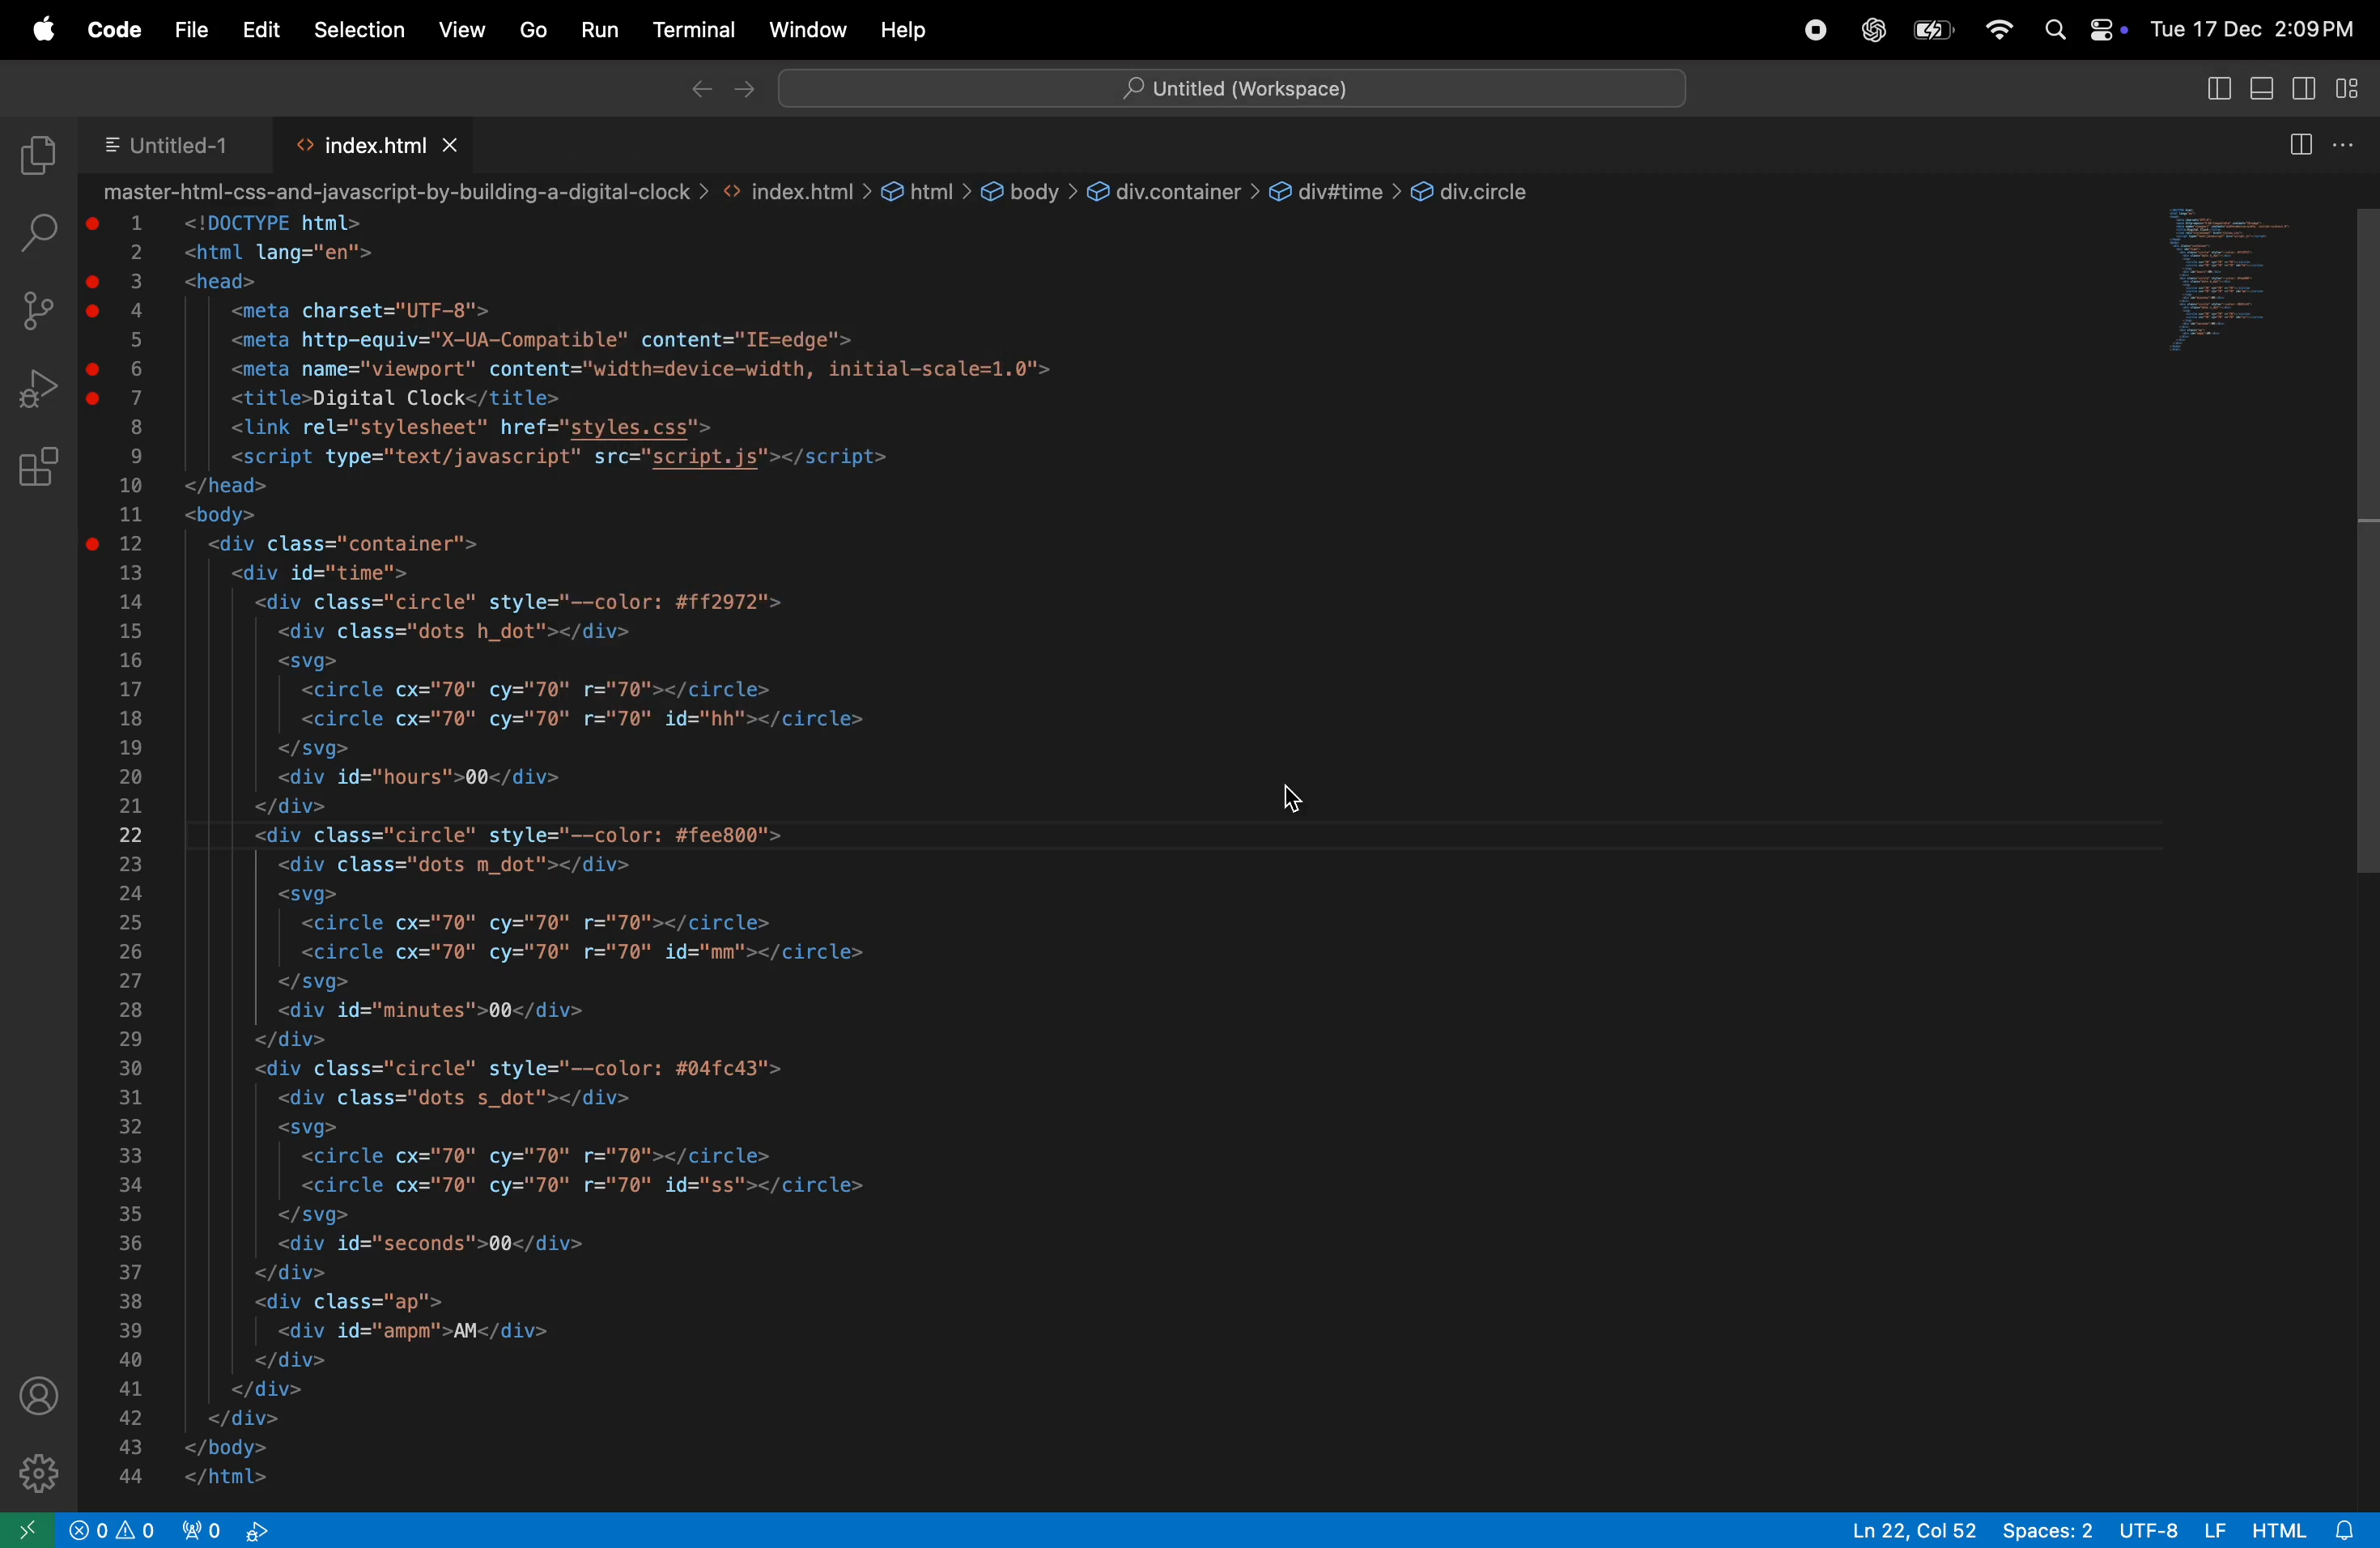 The image size is (2380, 1548). What do you see at coordinates (906, 29) in the screenshot?
I see `help` at bounding box center [906, 29].